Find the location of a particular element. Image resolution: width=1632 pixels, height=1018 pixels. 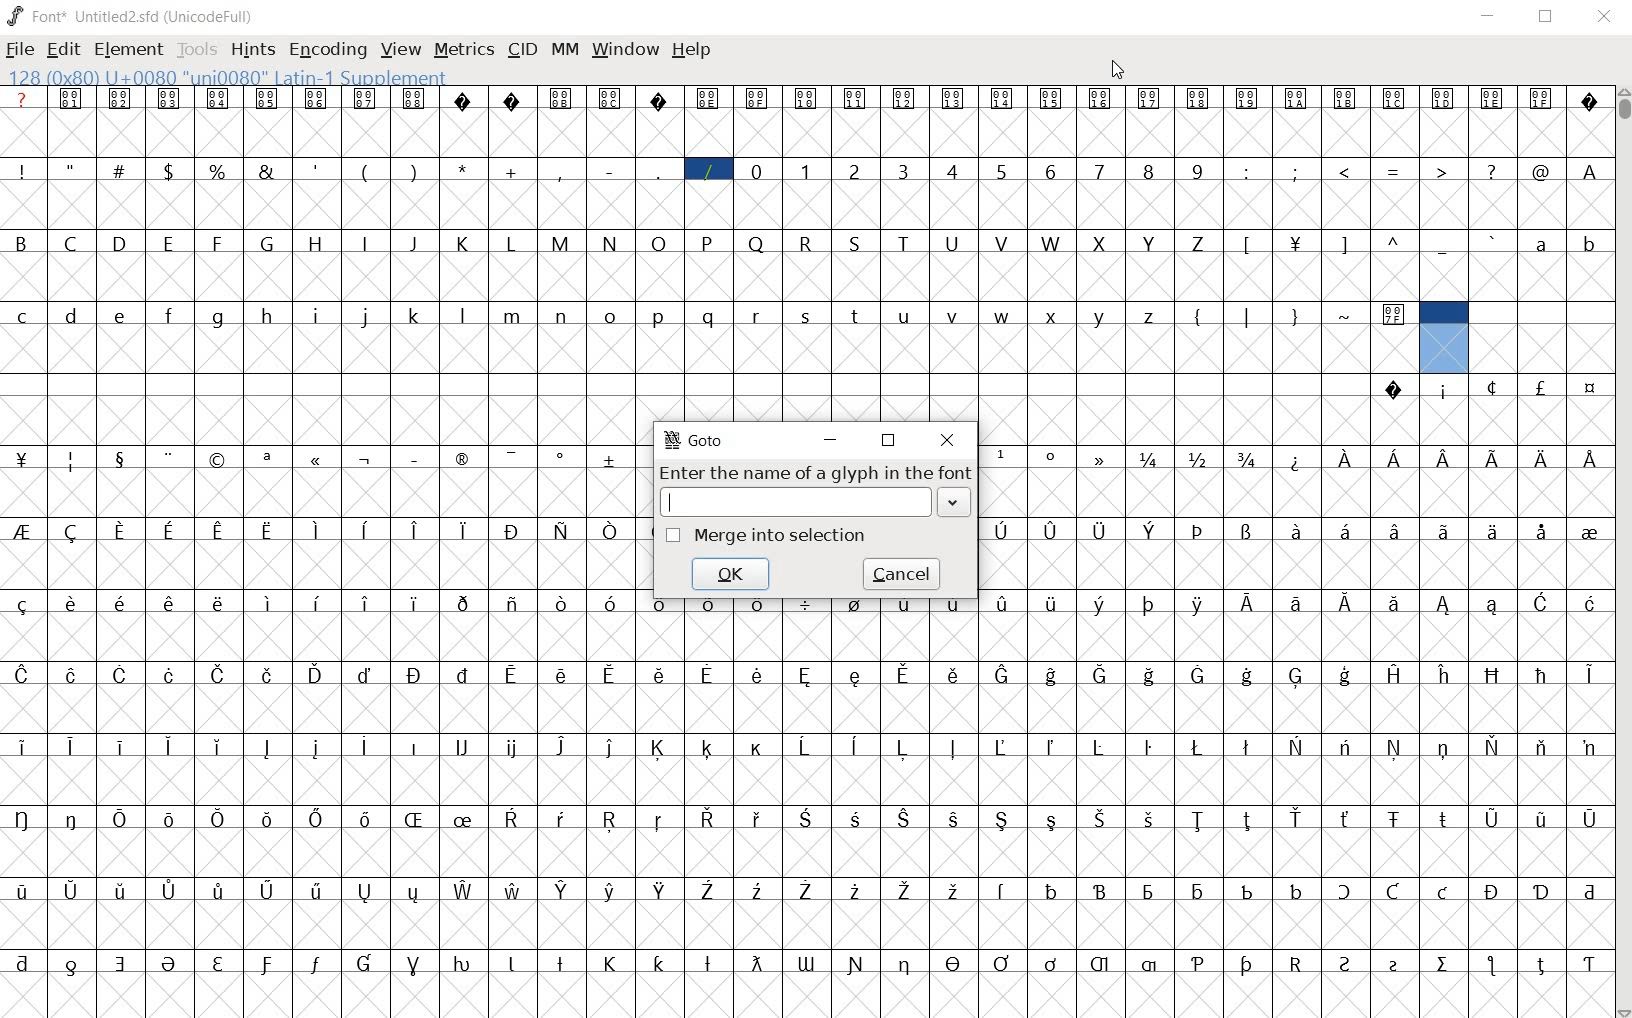

Symbol is located at coordinates (1296, 100).